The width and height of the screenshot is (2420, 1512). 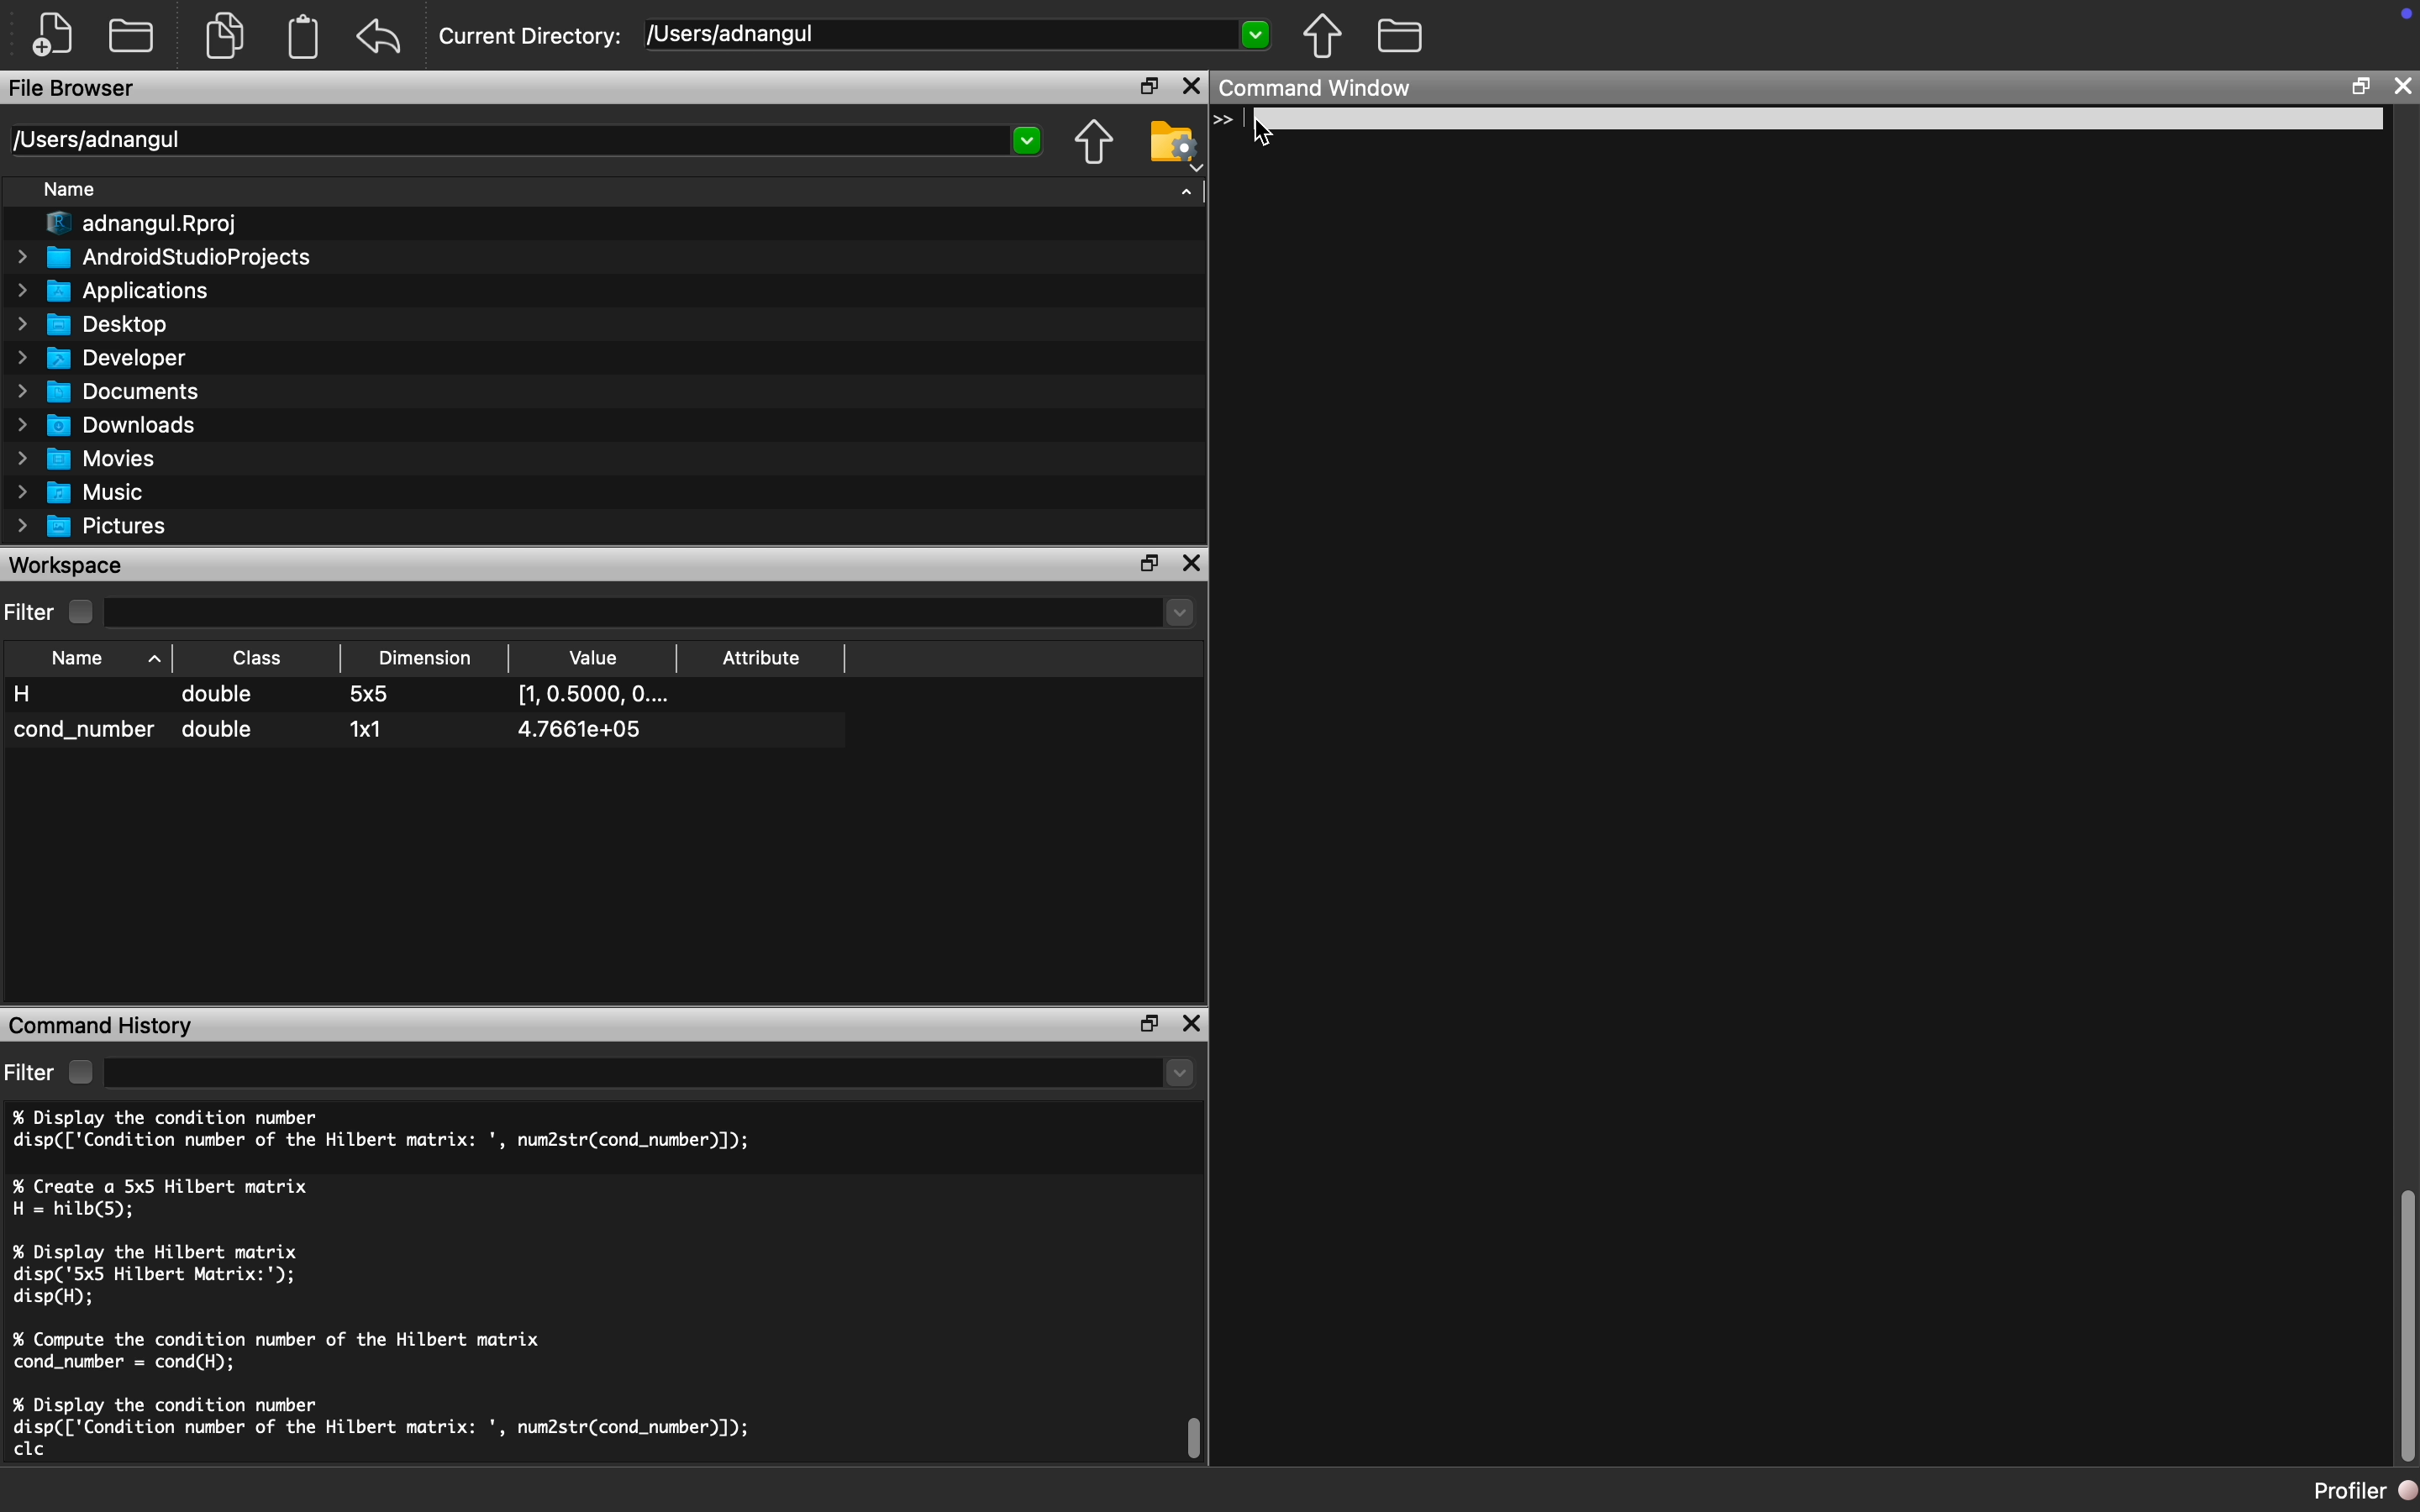 I want to click on Pictures, so click(x=95, y=525).